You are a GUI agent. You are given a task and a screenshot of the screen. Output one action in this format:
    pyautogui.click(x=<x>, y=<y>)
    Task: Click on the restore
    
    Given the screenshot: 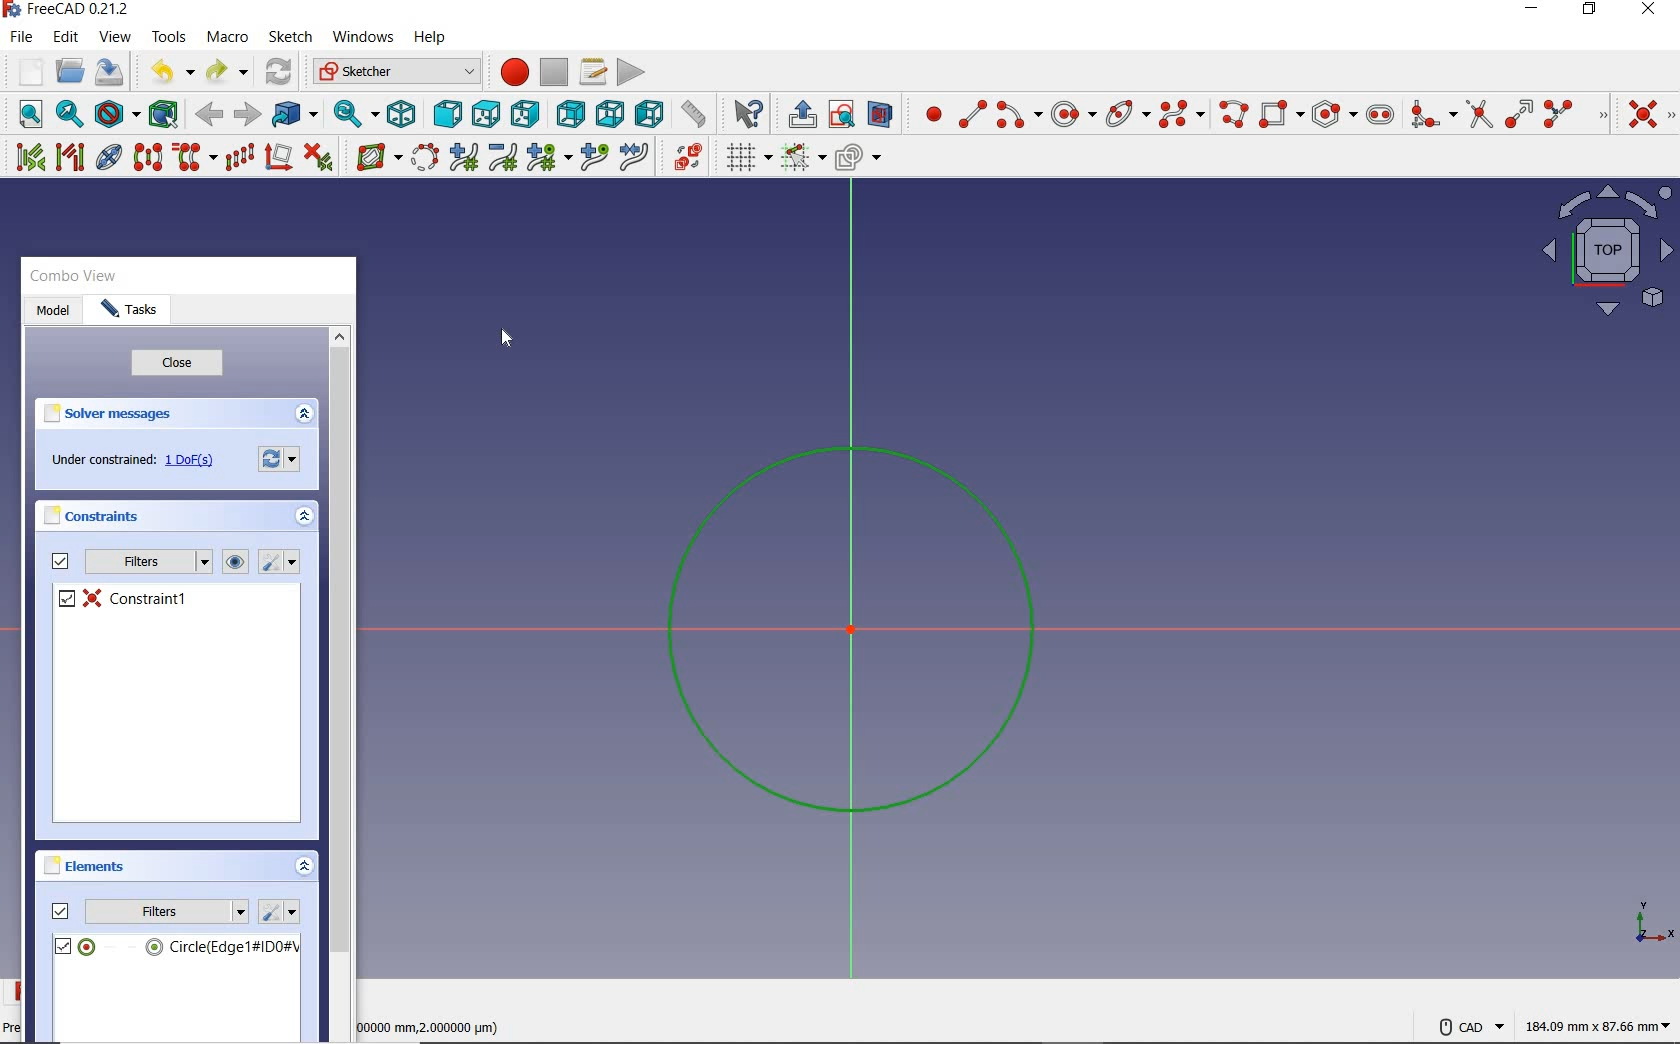 What is the action you would take?
    pyautogui.click(x=1591, y=10)
    